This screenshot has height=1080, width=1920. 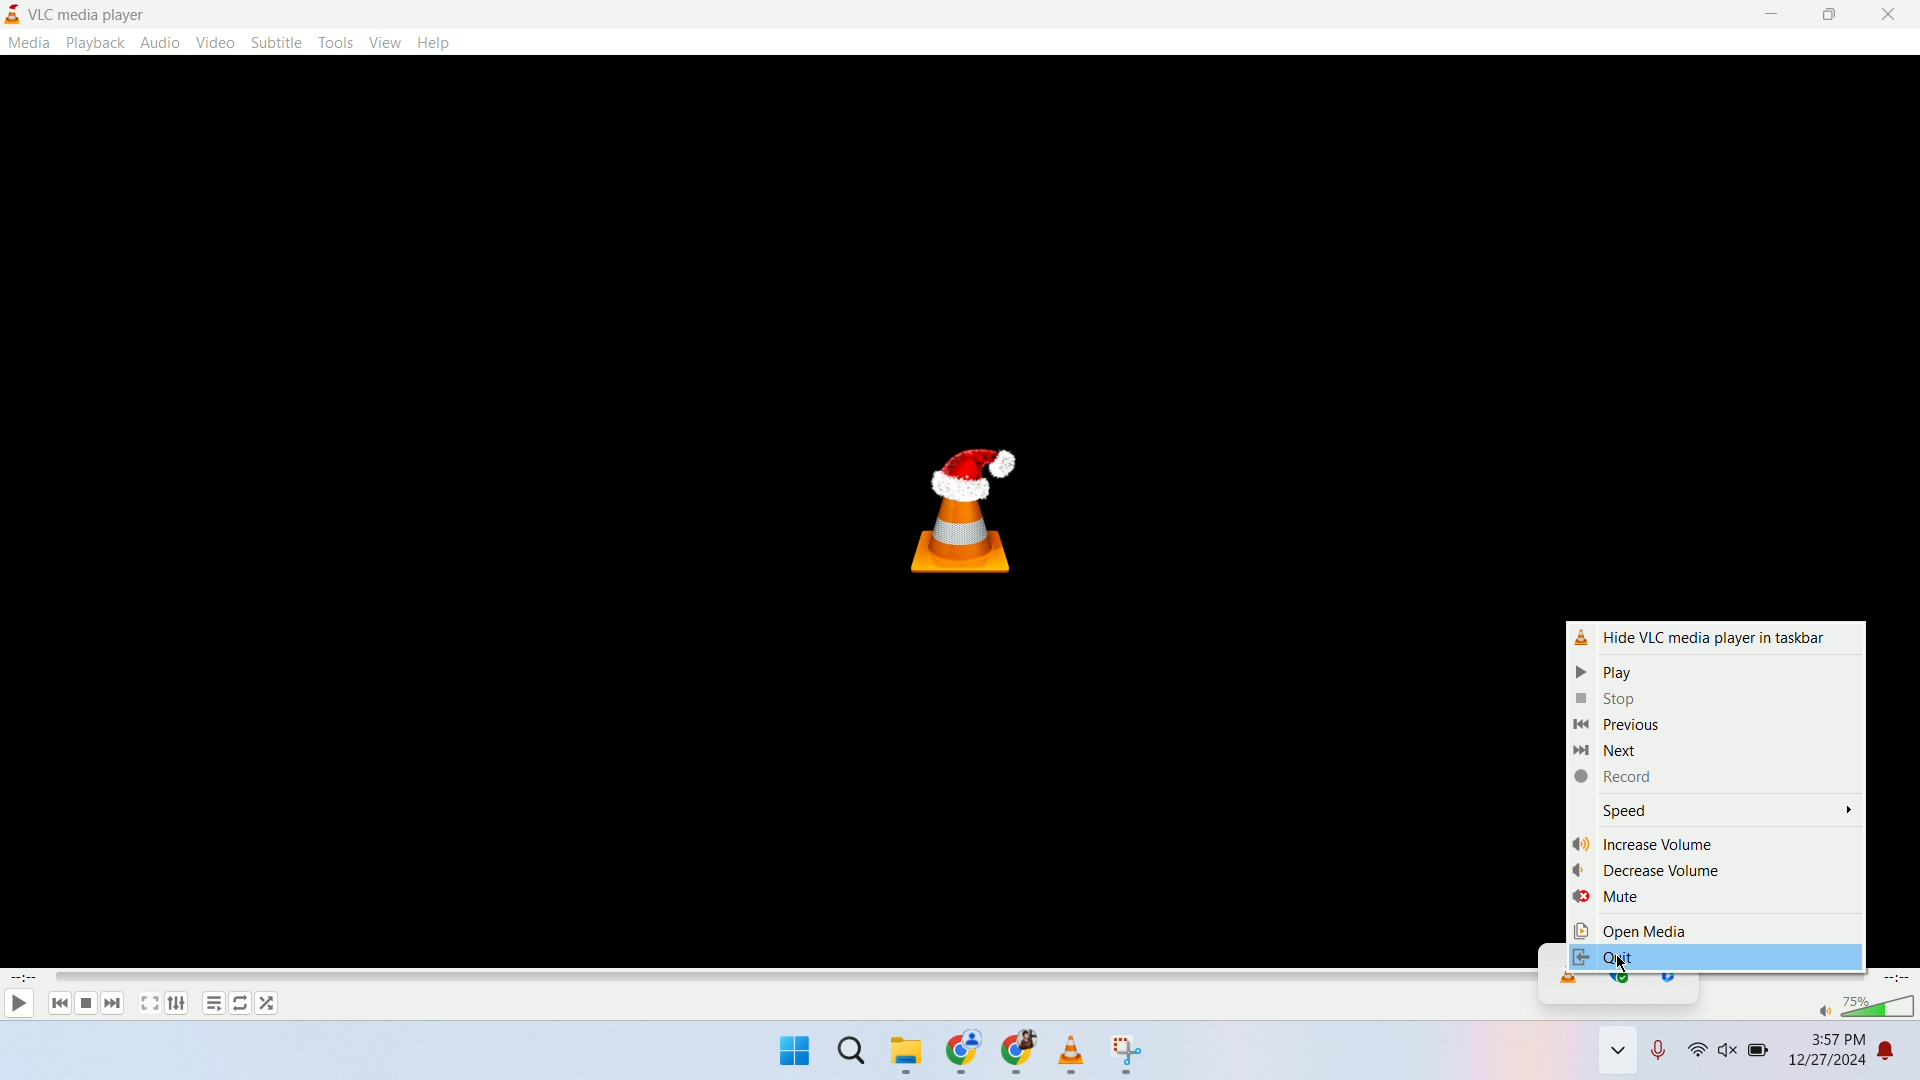 I want to click on chrome, so click(x=964, y=1055).